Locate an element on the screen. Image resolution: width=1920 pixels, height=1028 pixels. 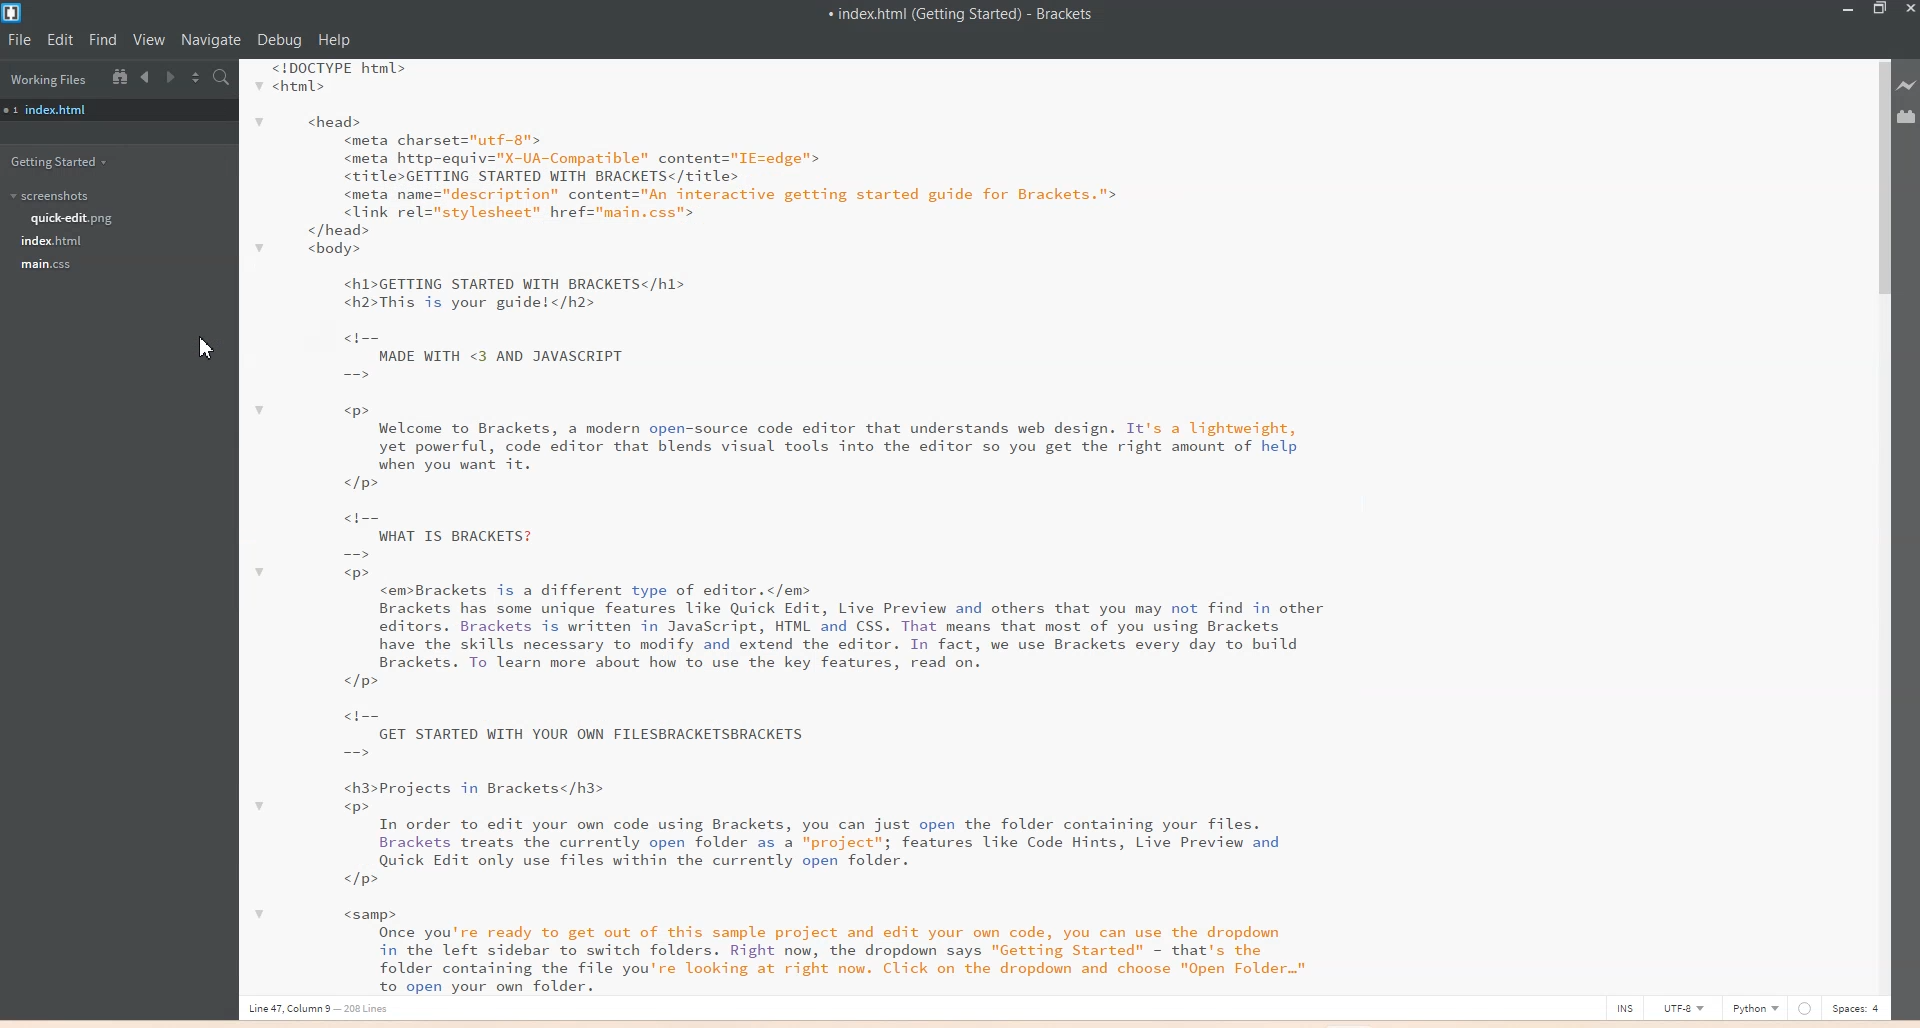
Screenshots is located at coordinates (51, 195).